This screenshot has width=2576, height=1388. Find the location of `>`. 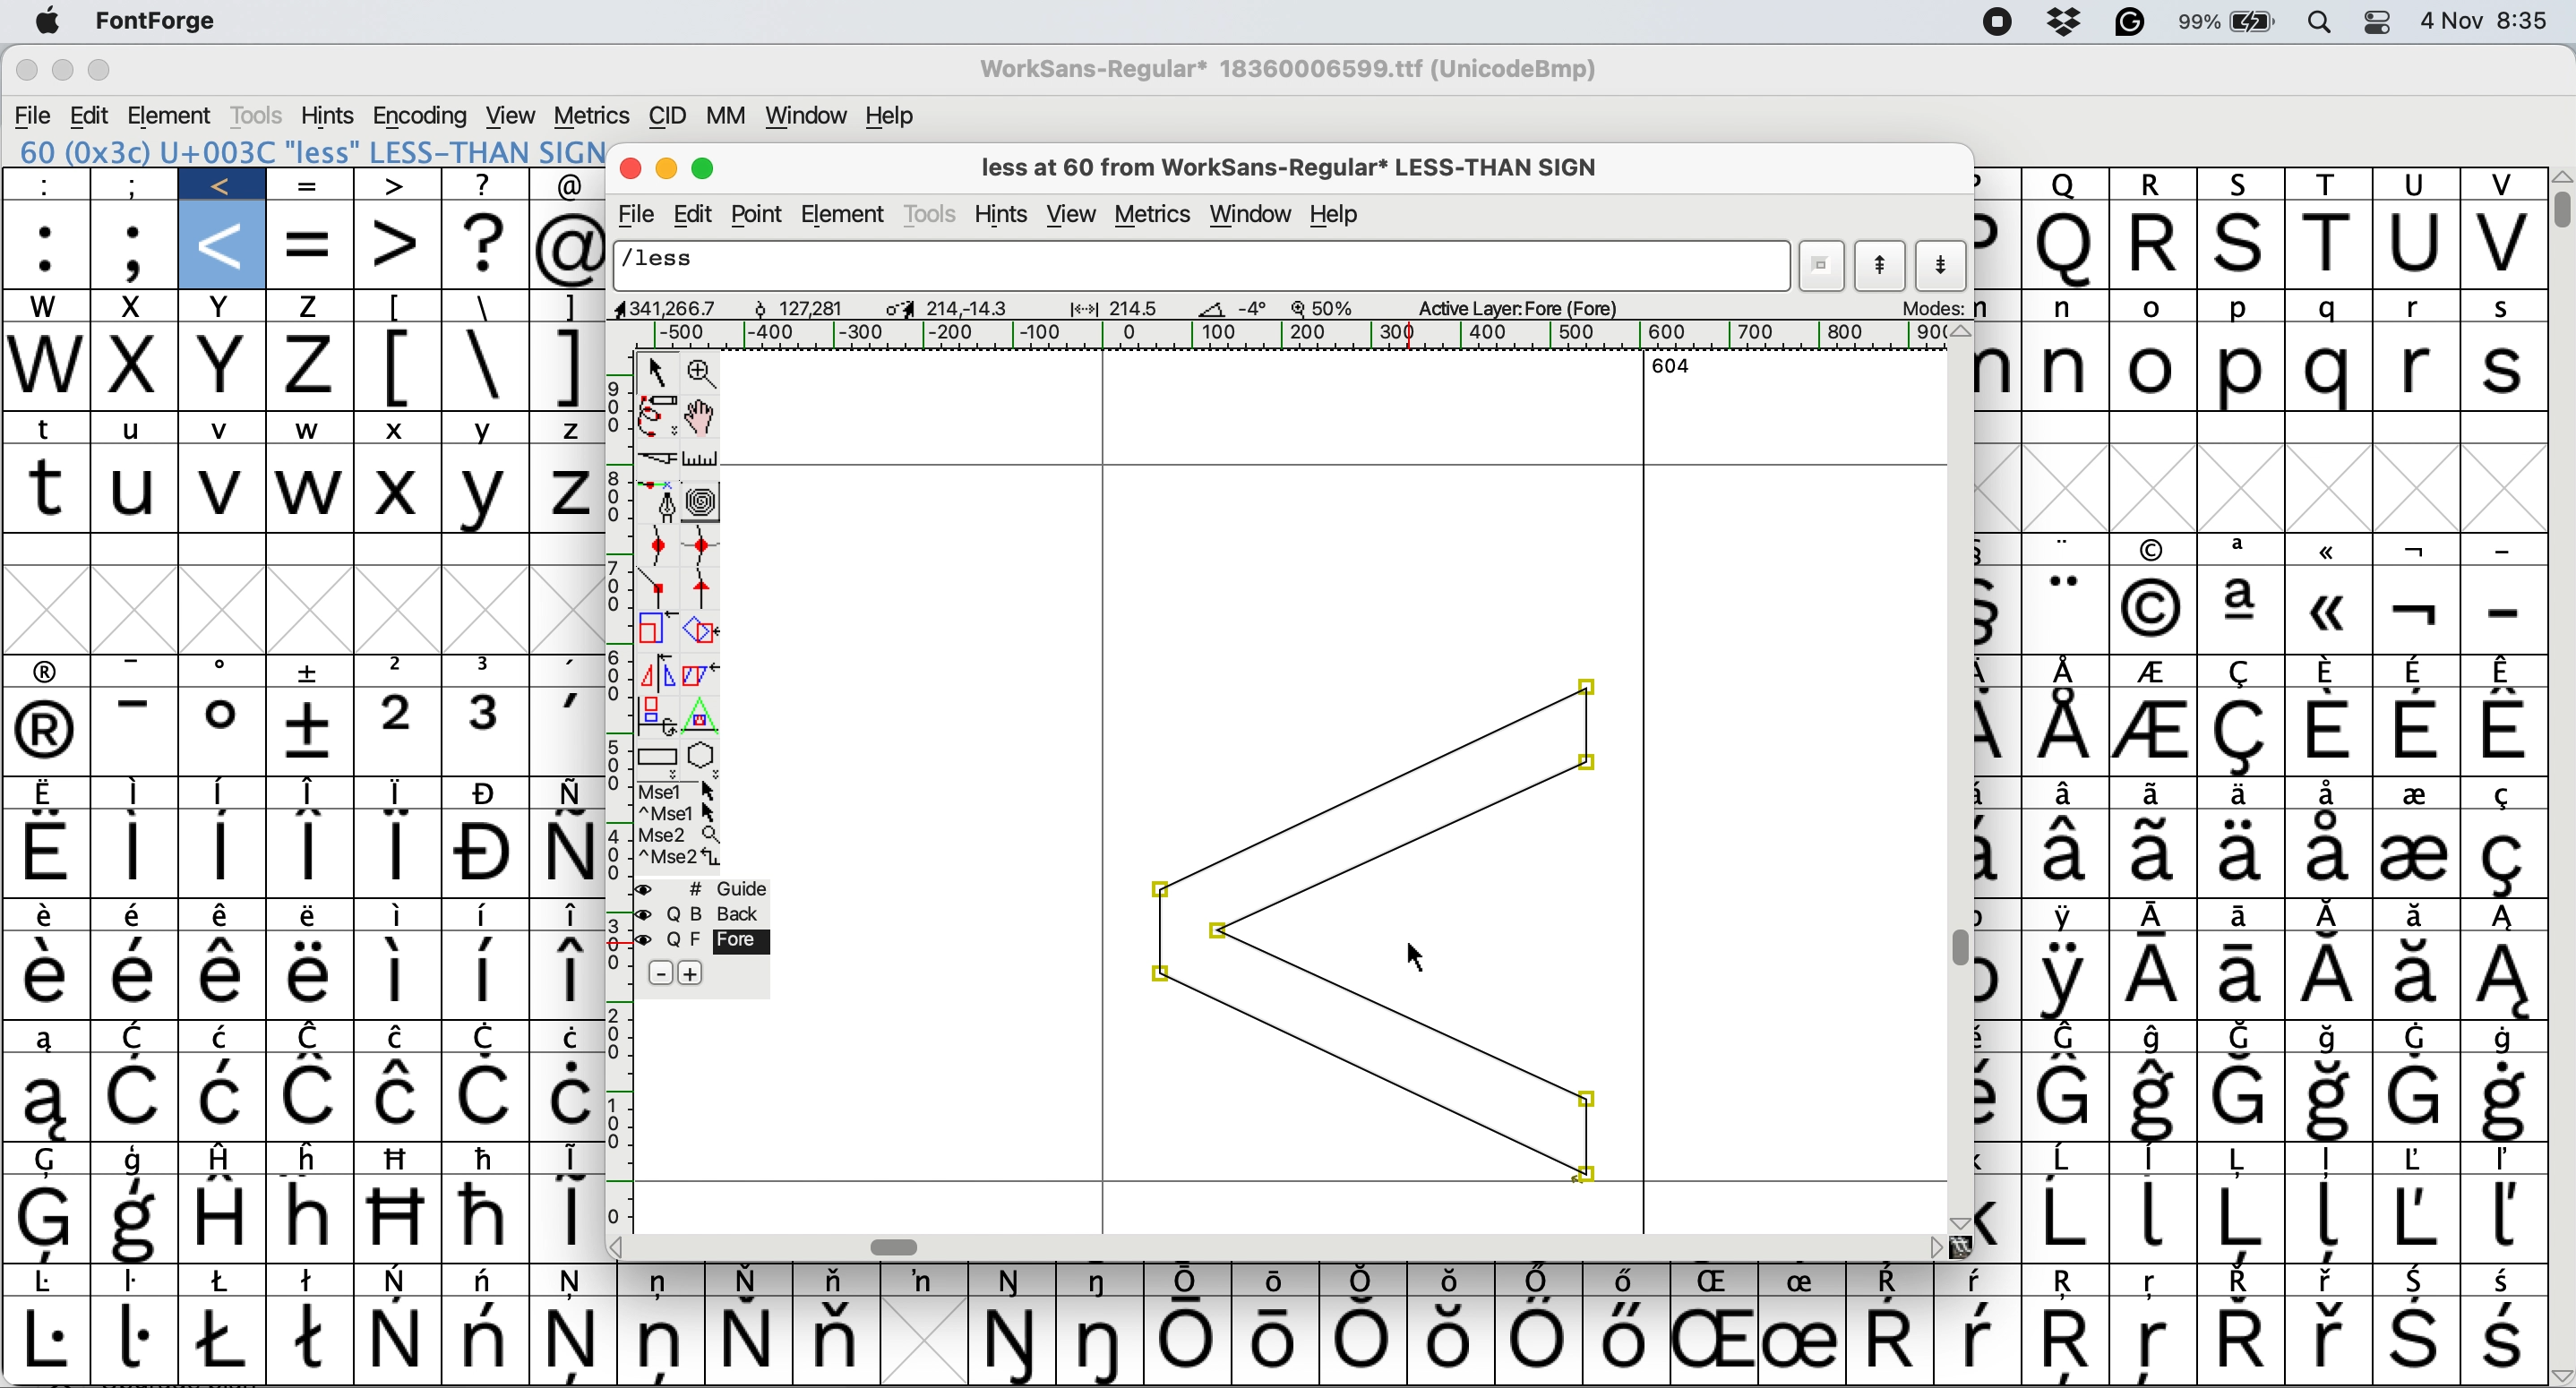

> is located at coordinates (398, 247).